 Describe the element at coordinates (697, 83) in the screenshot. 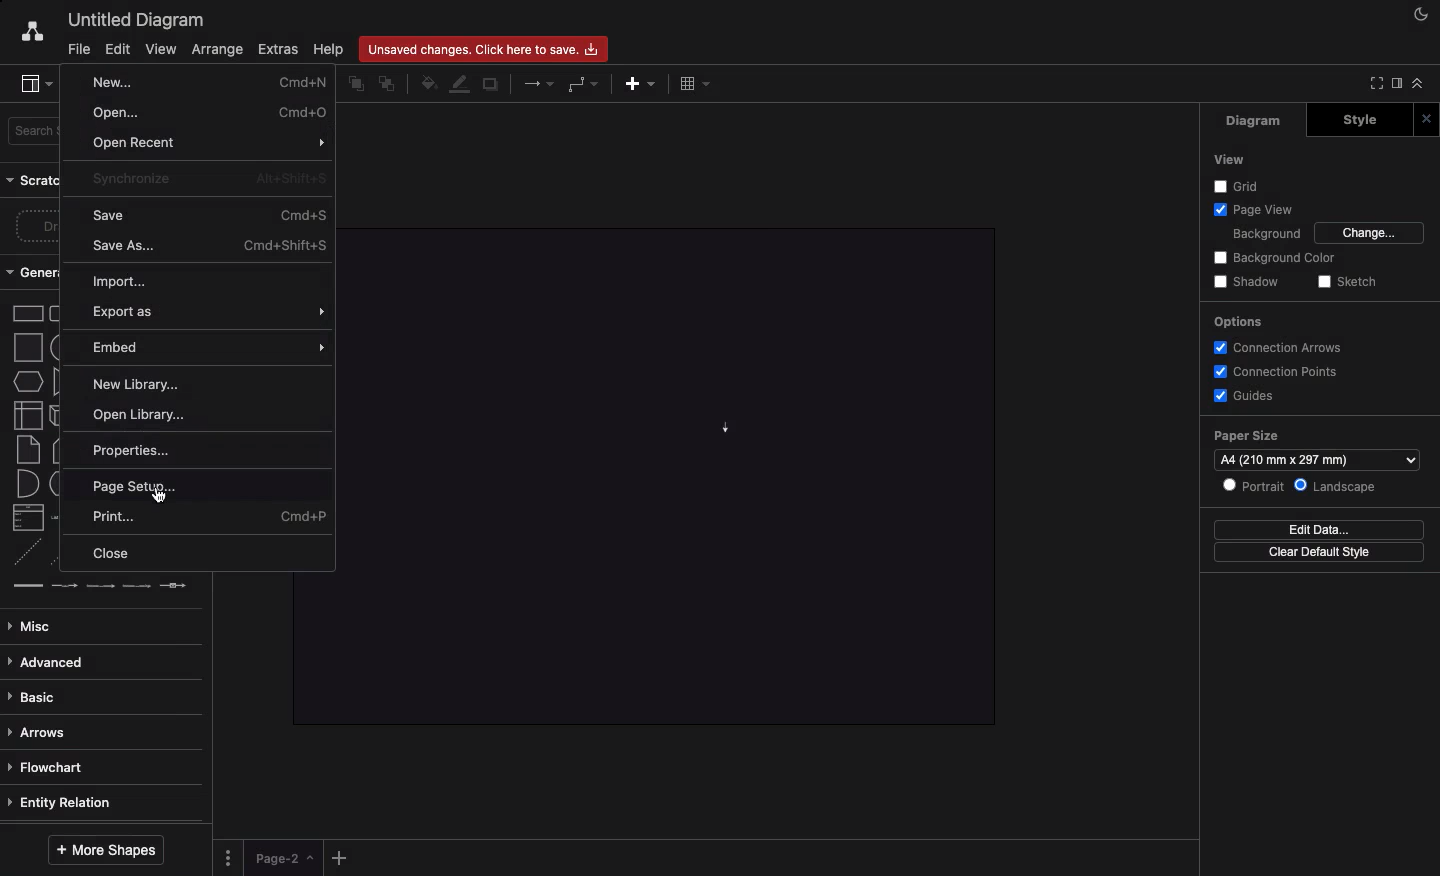

I see `Table` at that location.